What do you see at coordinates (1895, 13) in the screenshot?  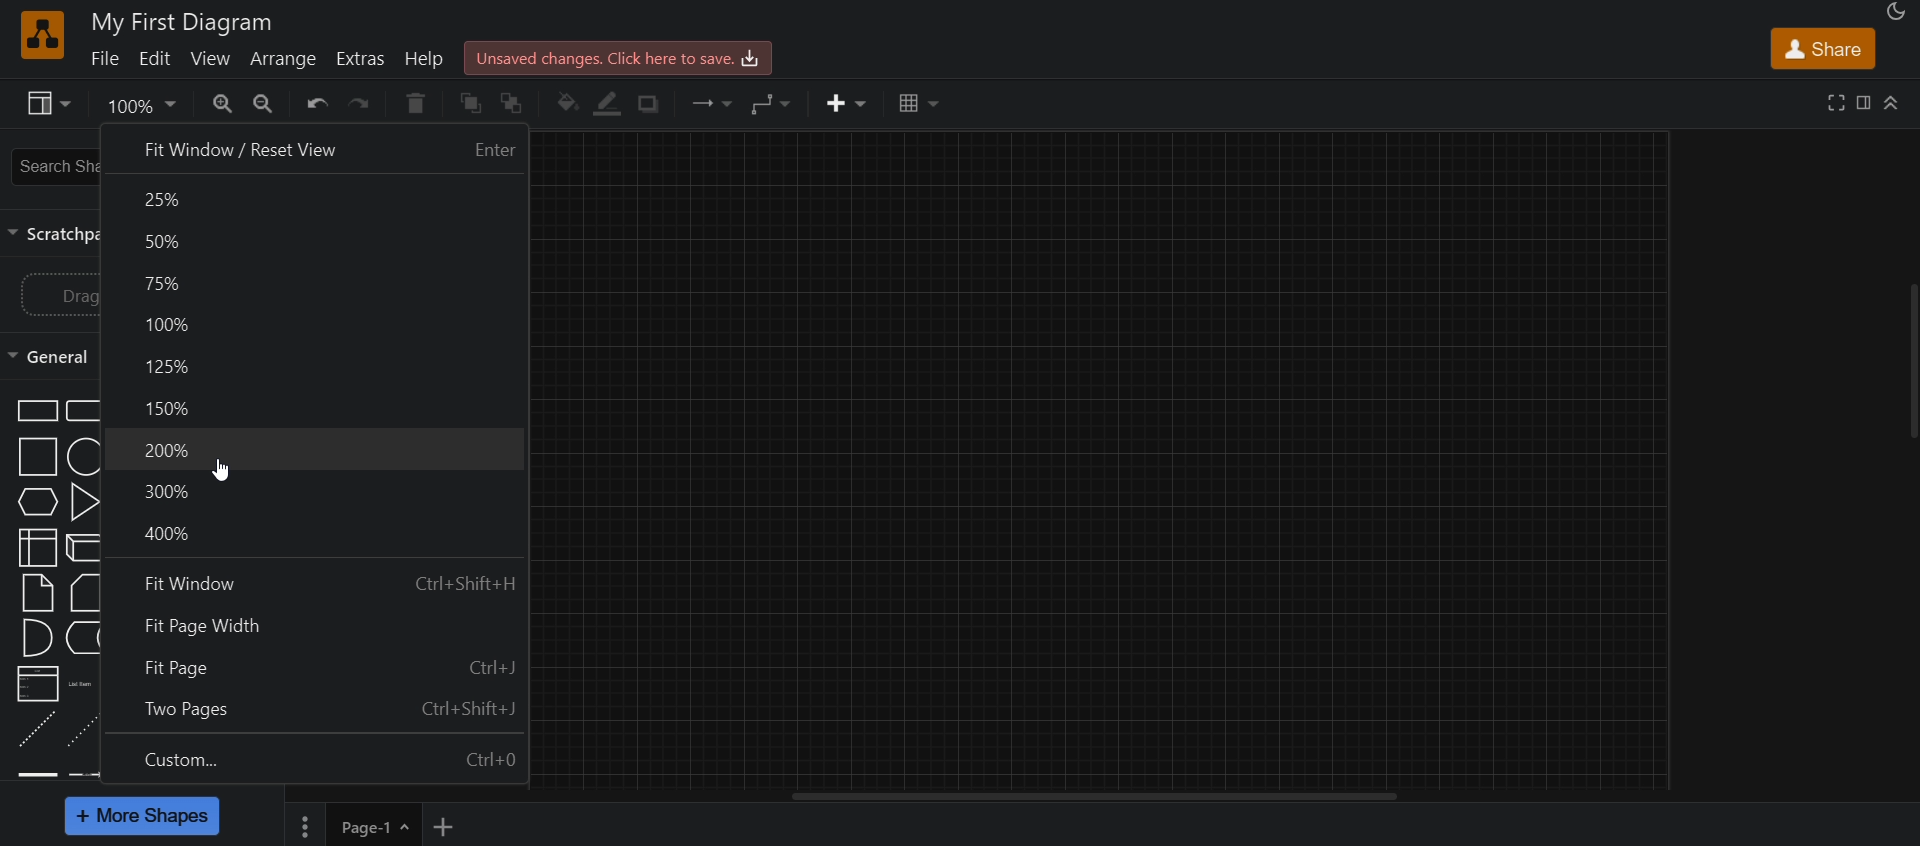 I see `appearance` at bounding box center [1895, 13].